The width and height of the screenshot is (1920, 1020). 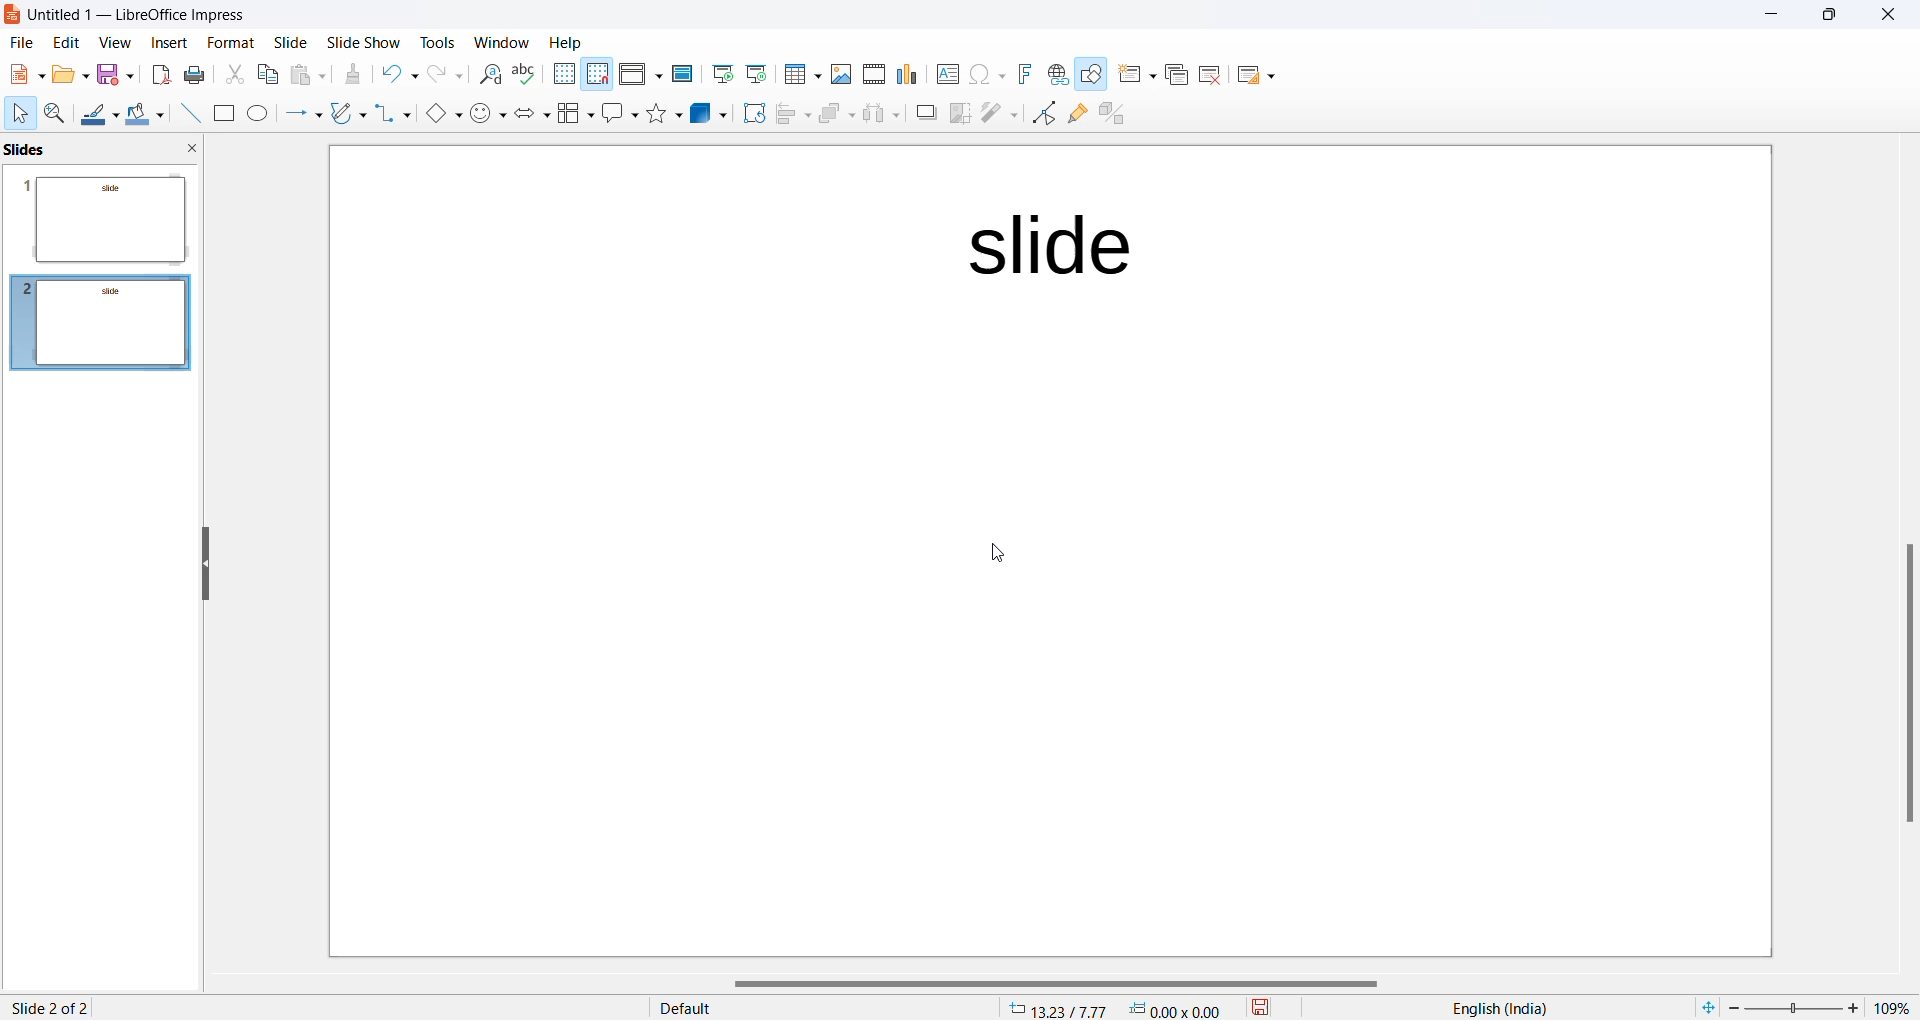 I want to click on dimension 0.00*0.00, so click(x=1180, y=1009).